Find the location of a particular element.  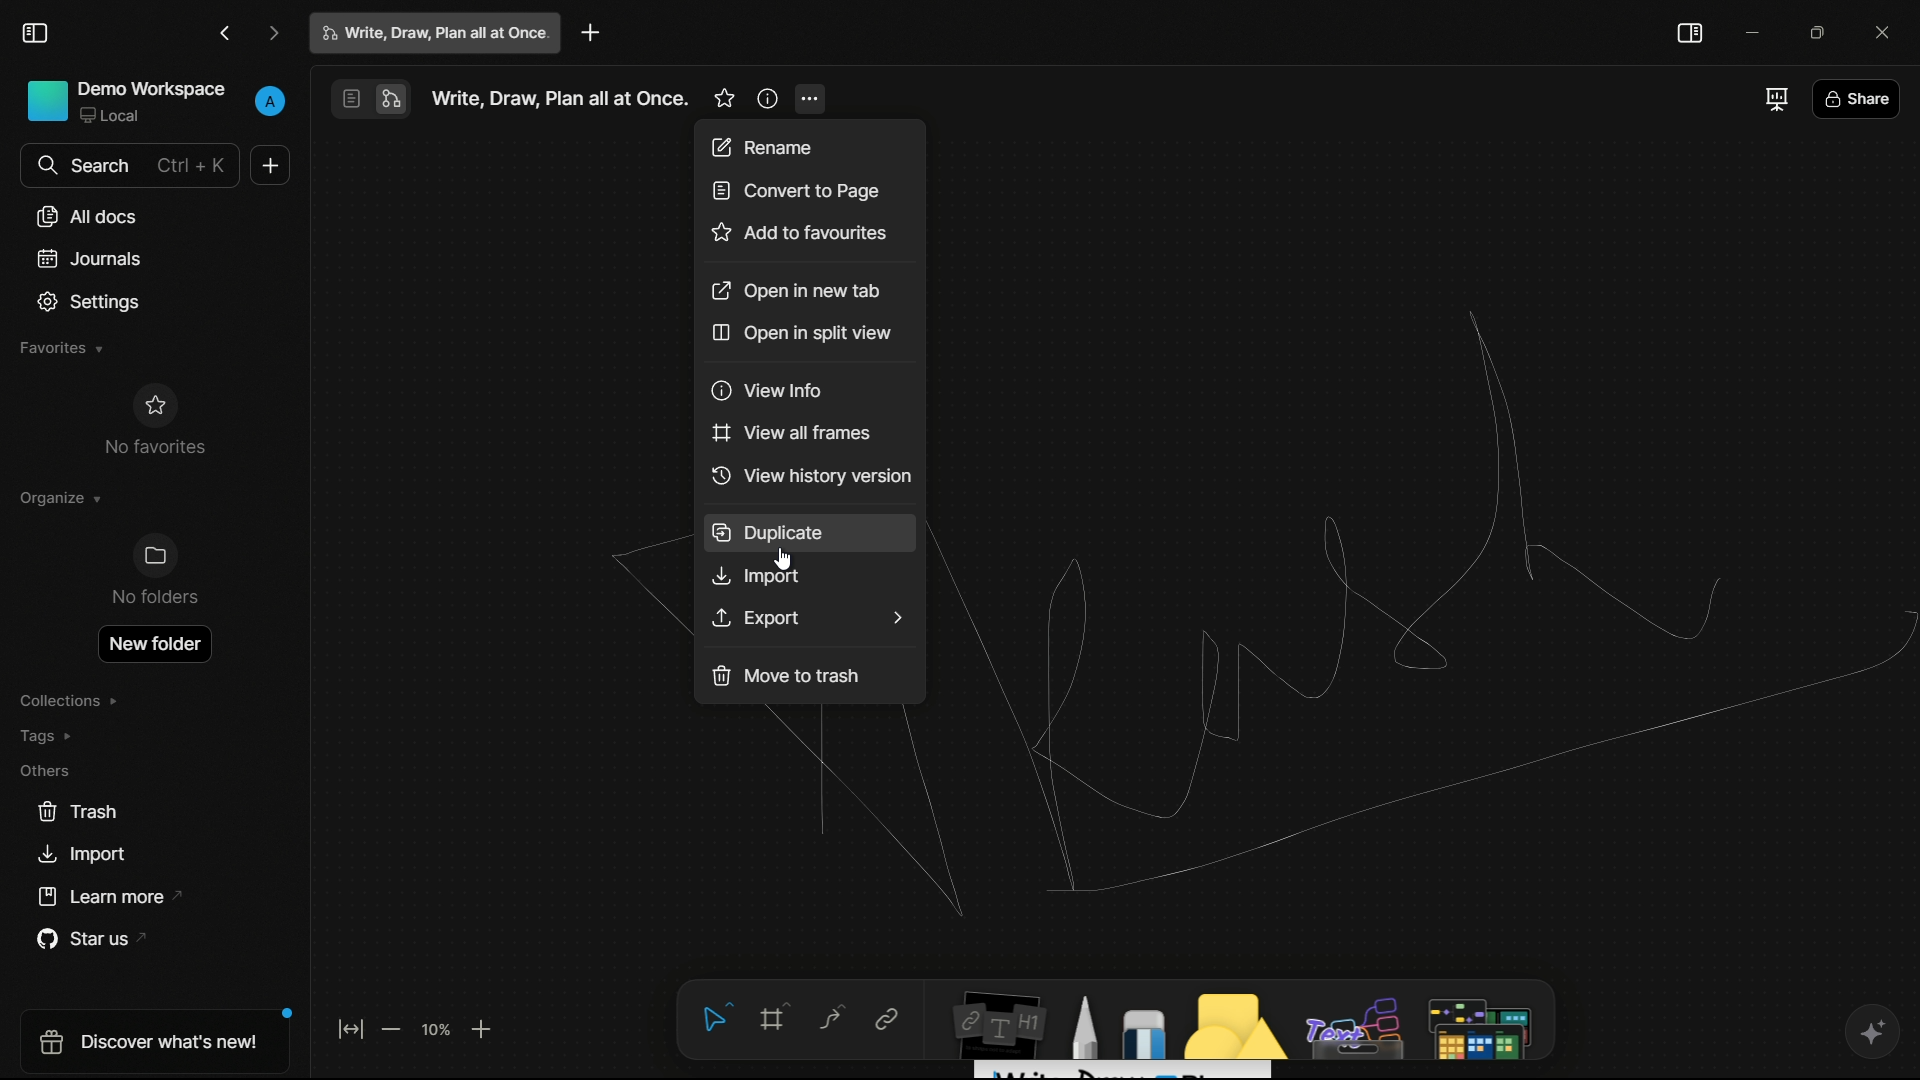

more options is located at coordinates (812, 98).